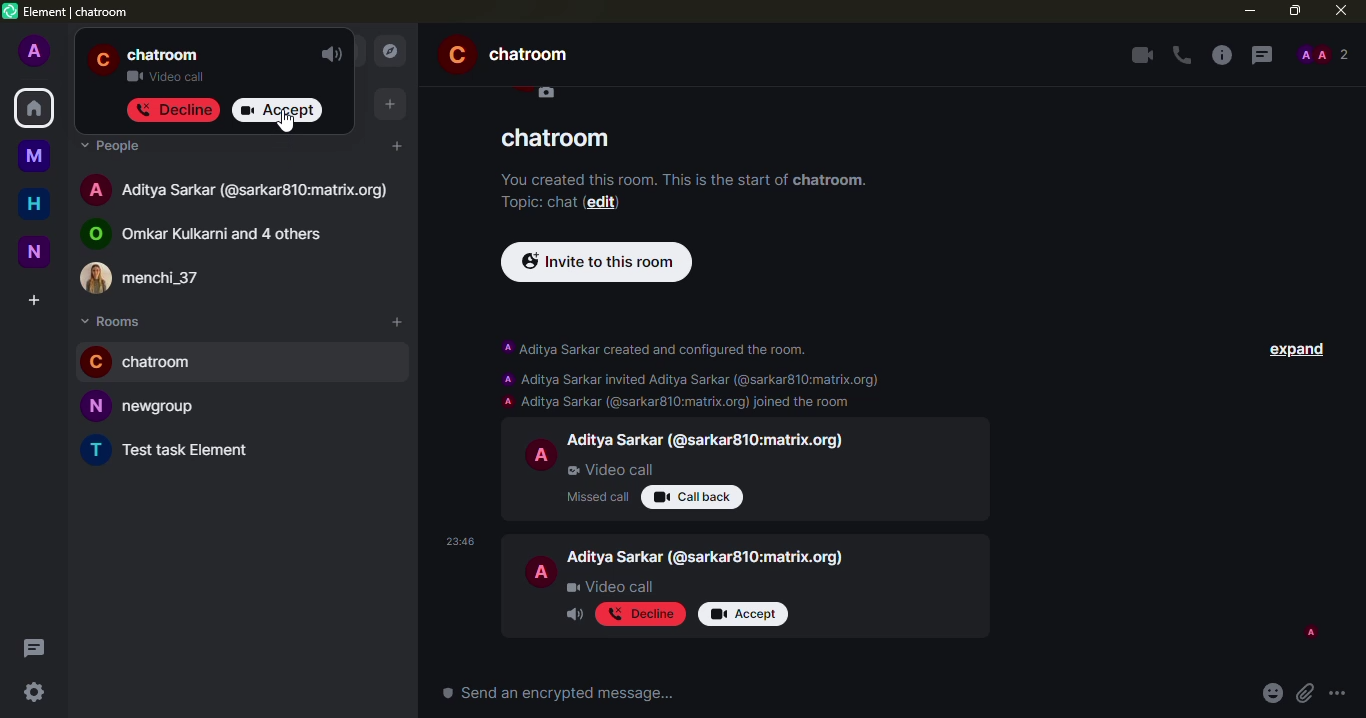  Describe the element at coordinates (638, 613) in the screenshot. I see `decline` at that location.